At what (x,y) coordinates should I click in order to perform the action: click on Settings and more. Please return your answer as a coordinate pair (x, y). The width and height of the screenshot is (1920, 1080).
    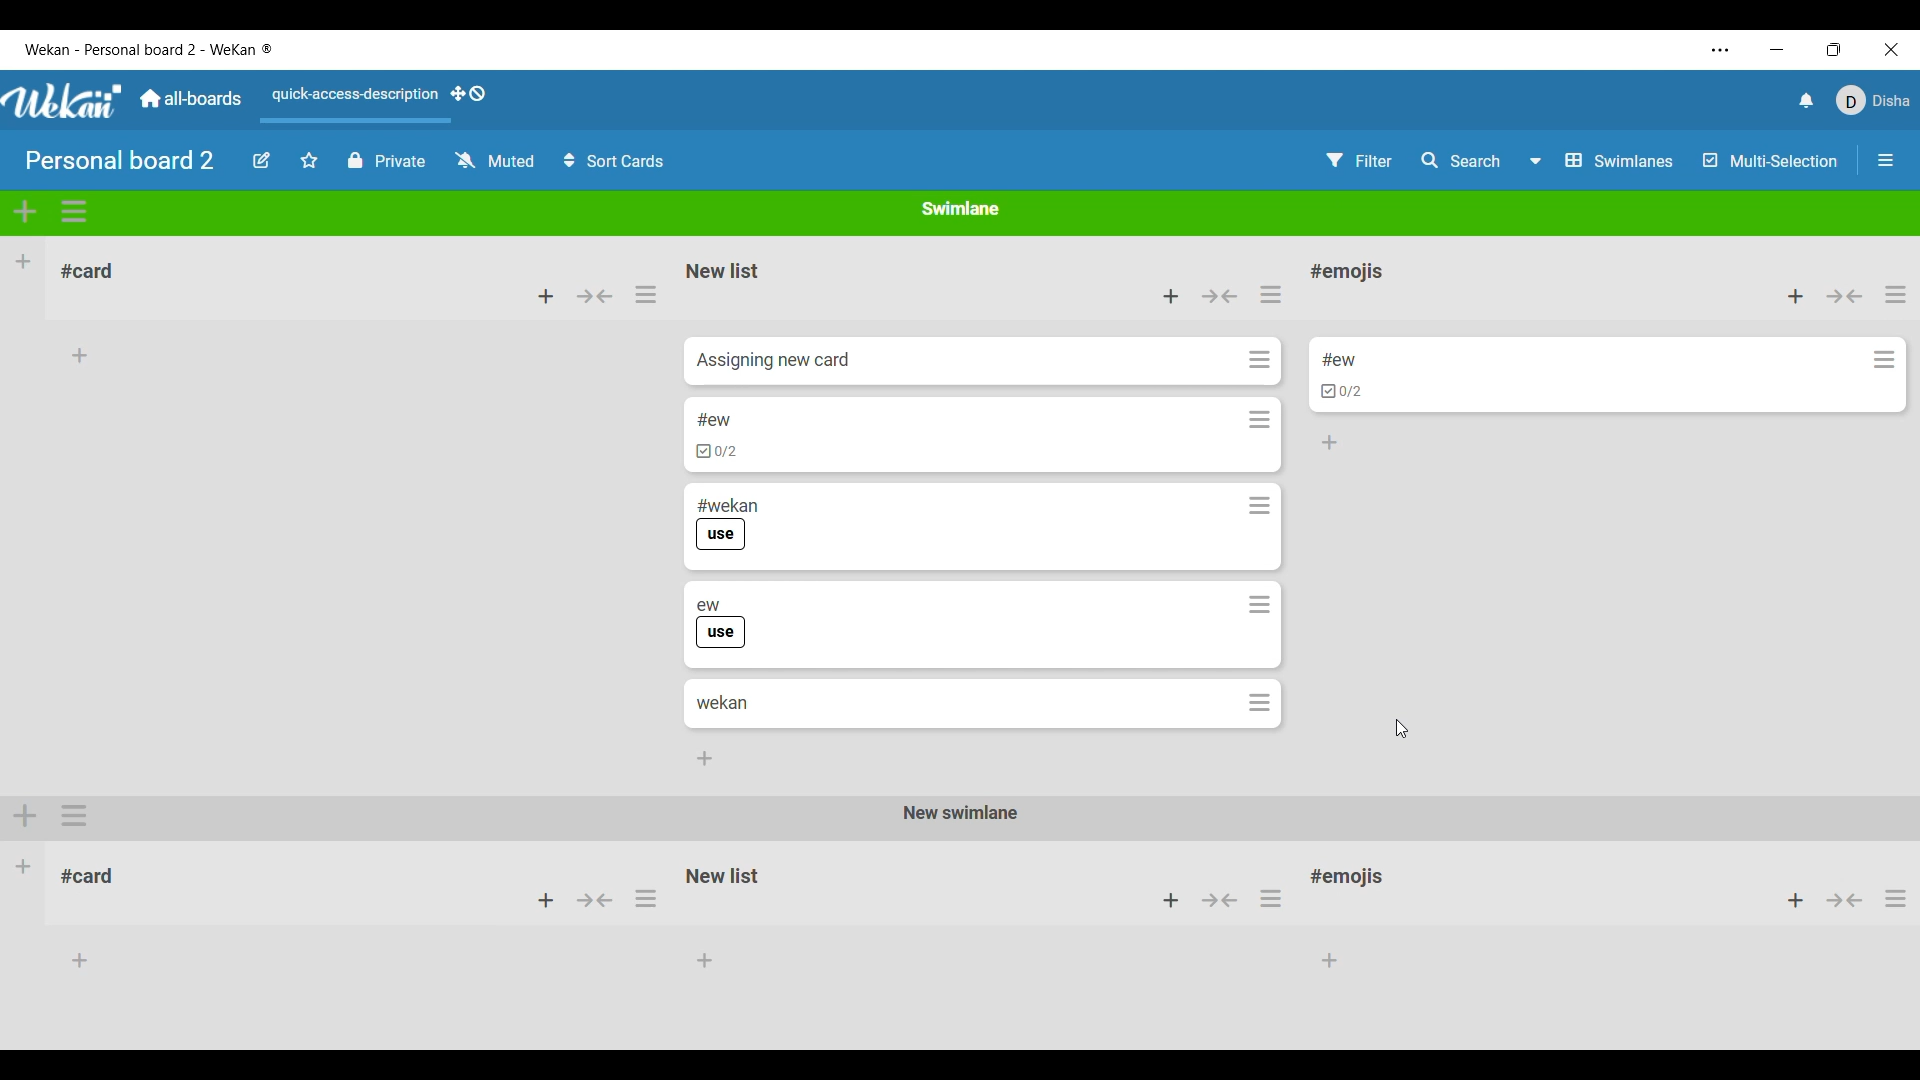
    Looking at the image, I should click on (1720, 50).